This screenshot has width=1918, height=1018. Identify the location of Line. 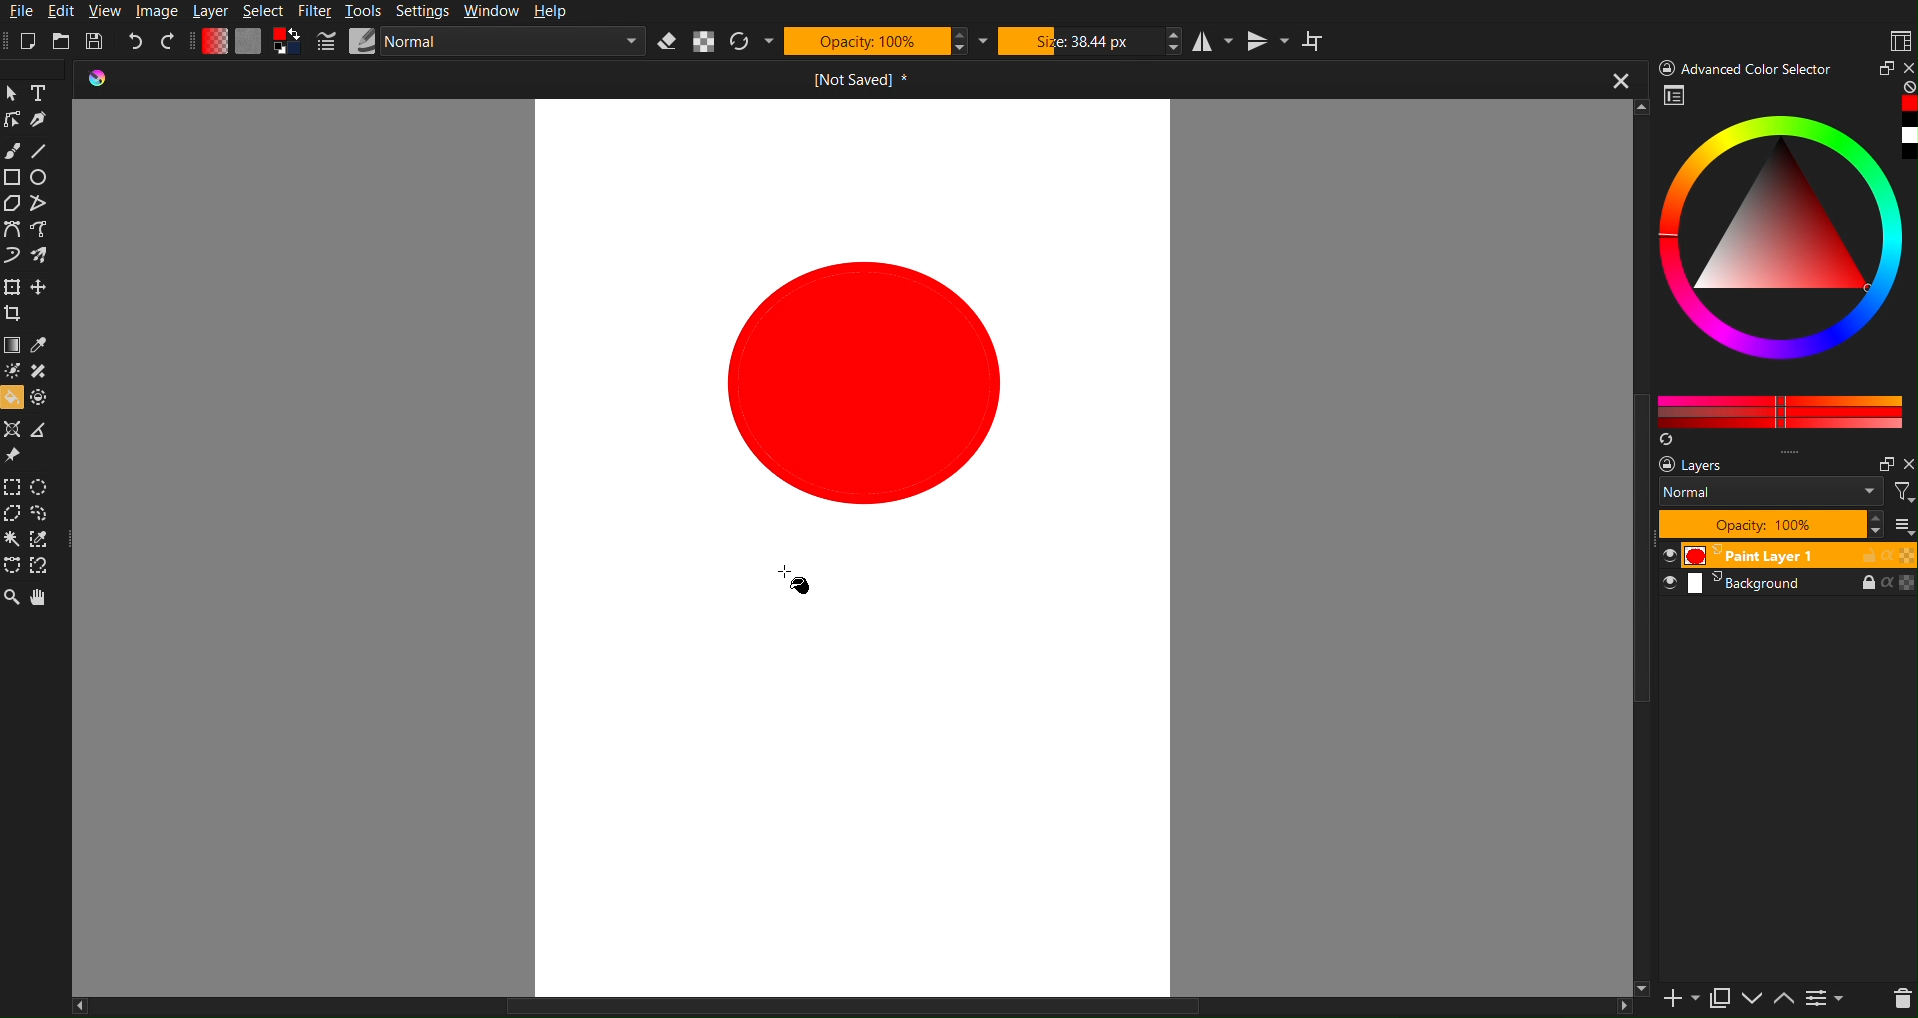
(43, 151).